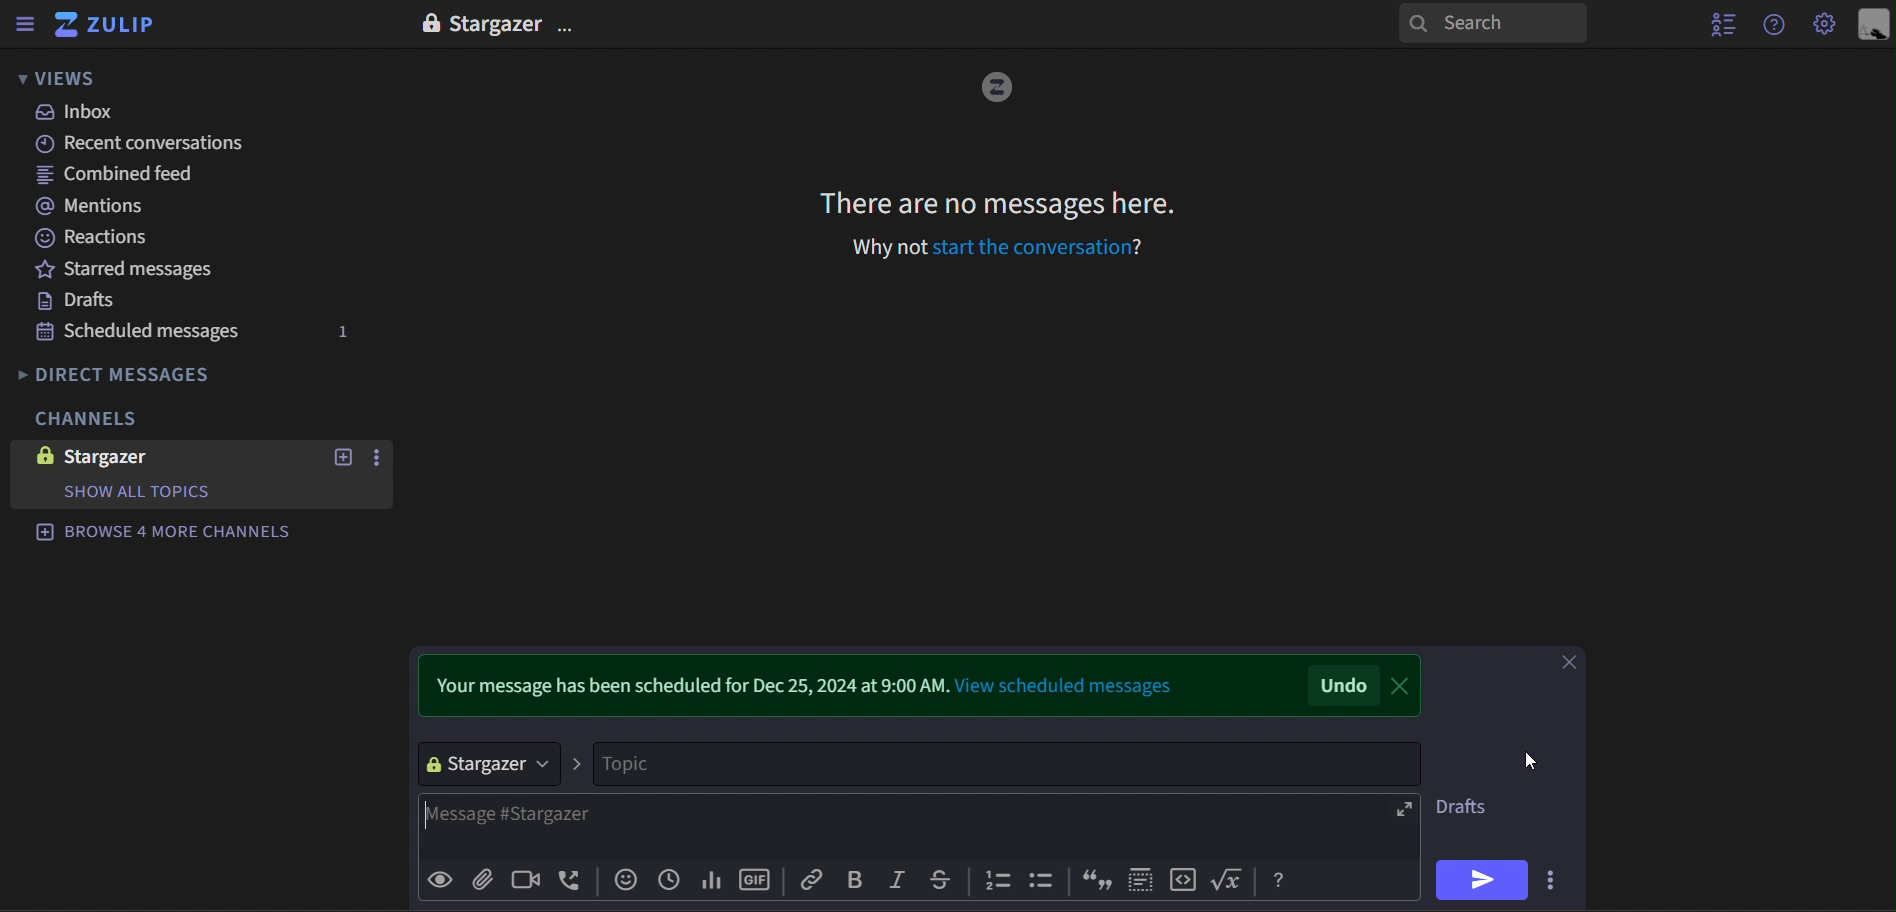 This screenshot has width=1896, height=912. Describe the element at coordinates (1533, 763) in the screenshot. I see `cursor` at that location.